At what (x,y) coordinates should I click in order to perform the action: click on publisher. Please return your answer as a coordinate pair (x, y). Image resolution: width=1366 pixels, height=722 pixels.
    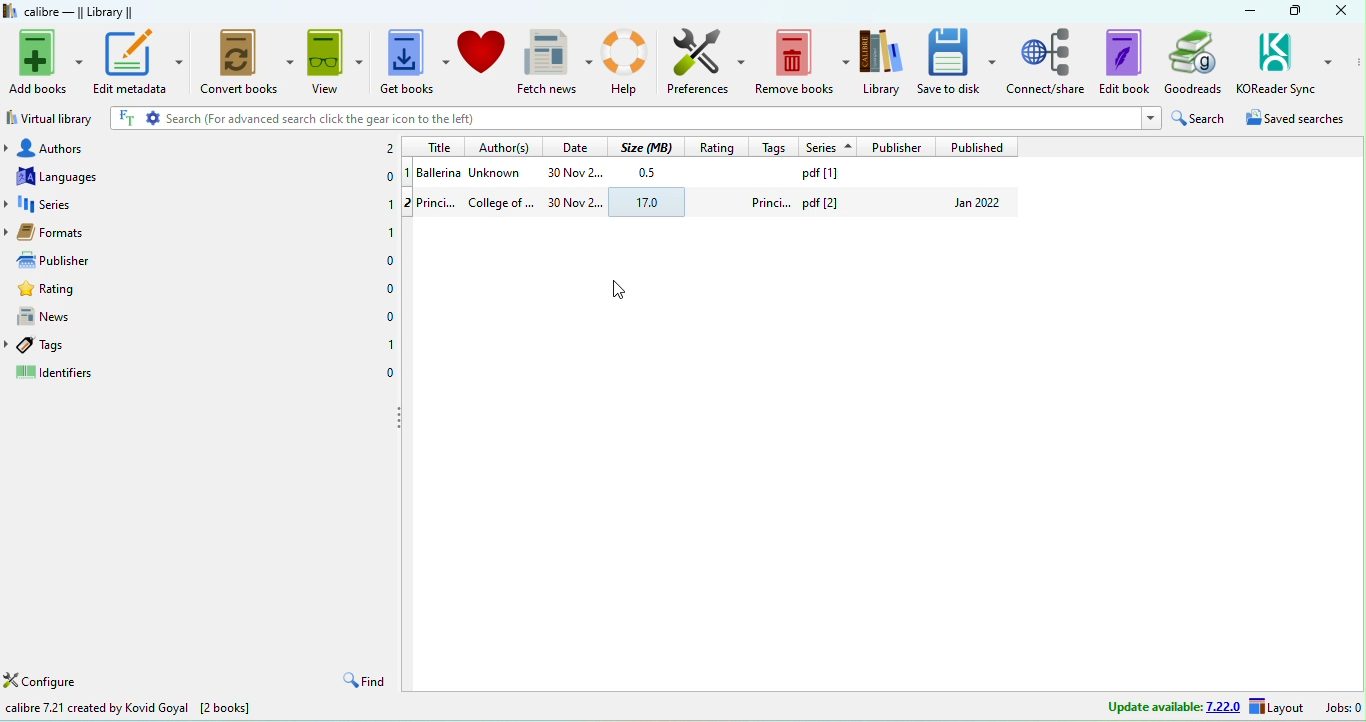
    Looking at the image, I should click on (76, 259).